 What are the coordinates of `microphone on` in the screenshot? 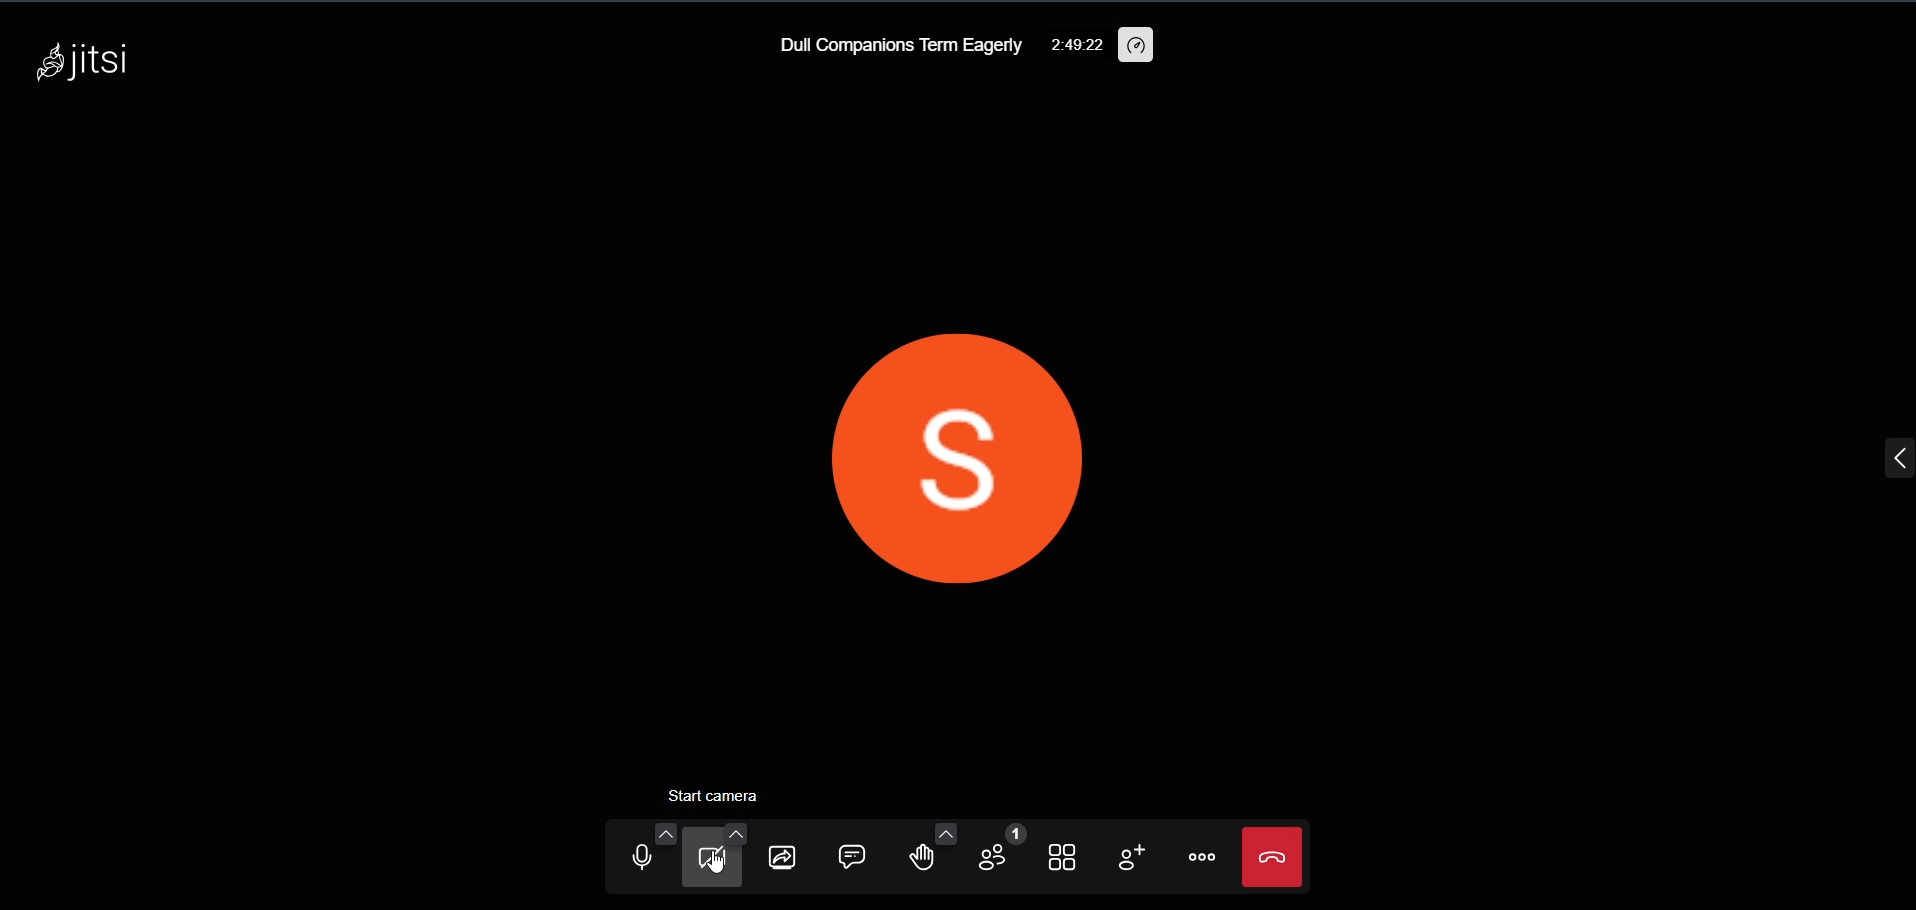 It's located at (635, 859).